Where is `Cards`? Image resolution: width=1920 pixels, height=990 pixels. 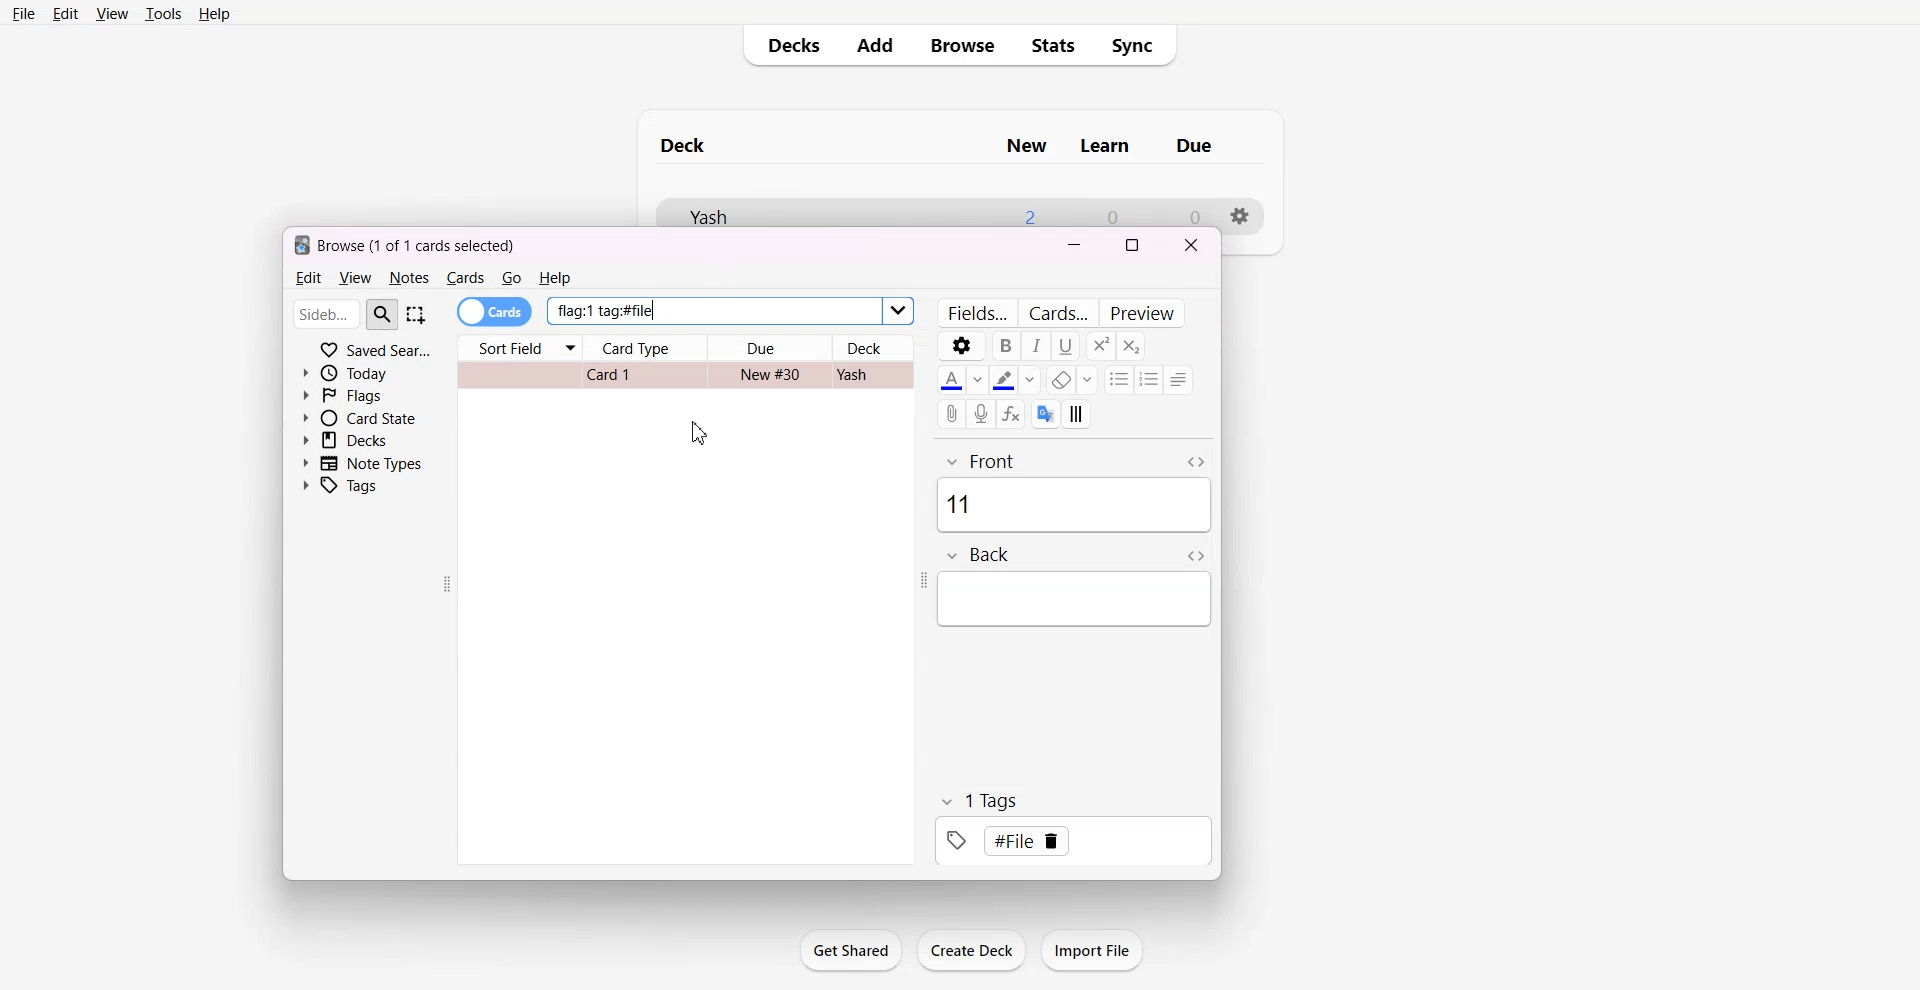 Cards is located at coordinates (1060, 312).